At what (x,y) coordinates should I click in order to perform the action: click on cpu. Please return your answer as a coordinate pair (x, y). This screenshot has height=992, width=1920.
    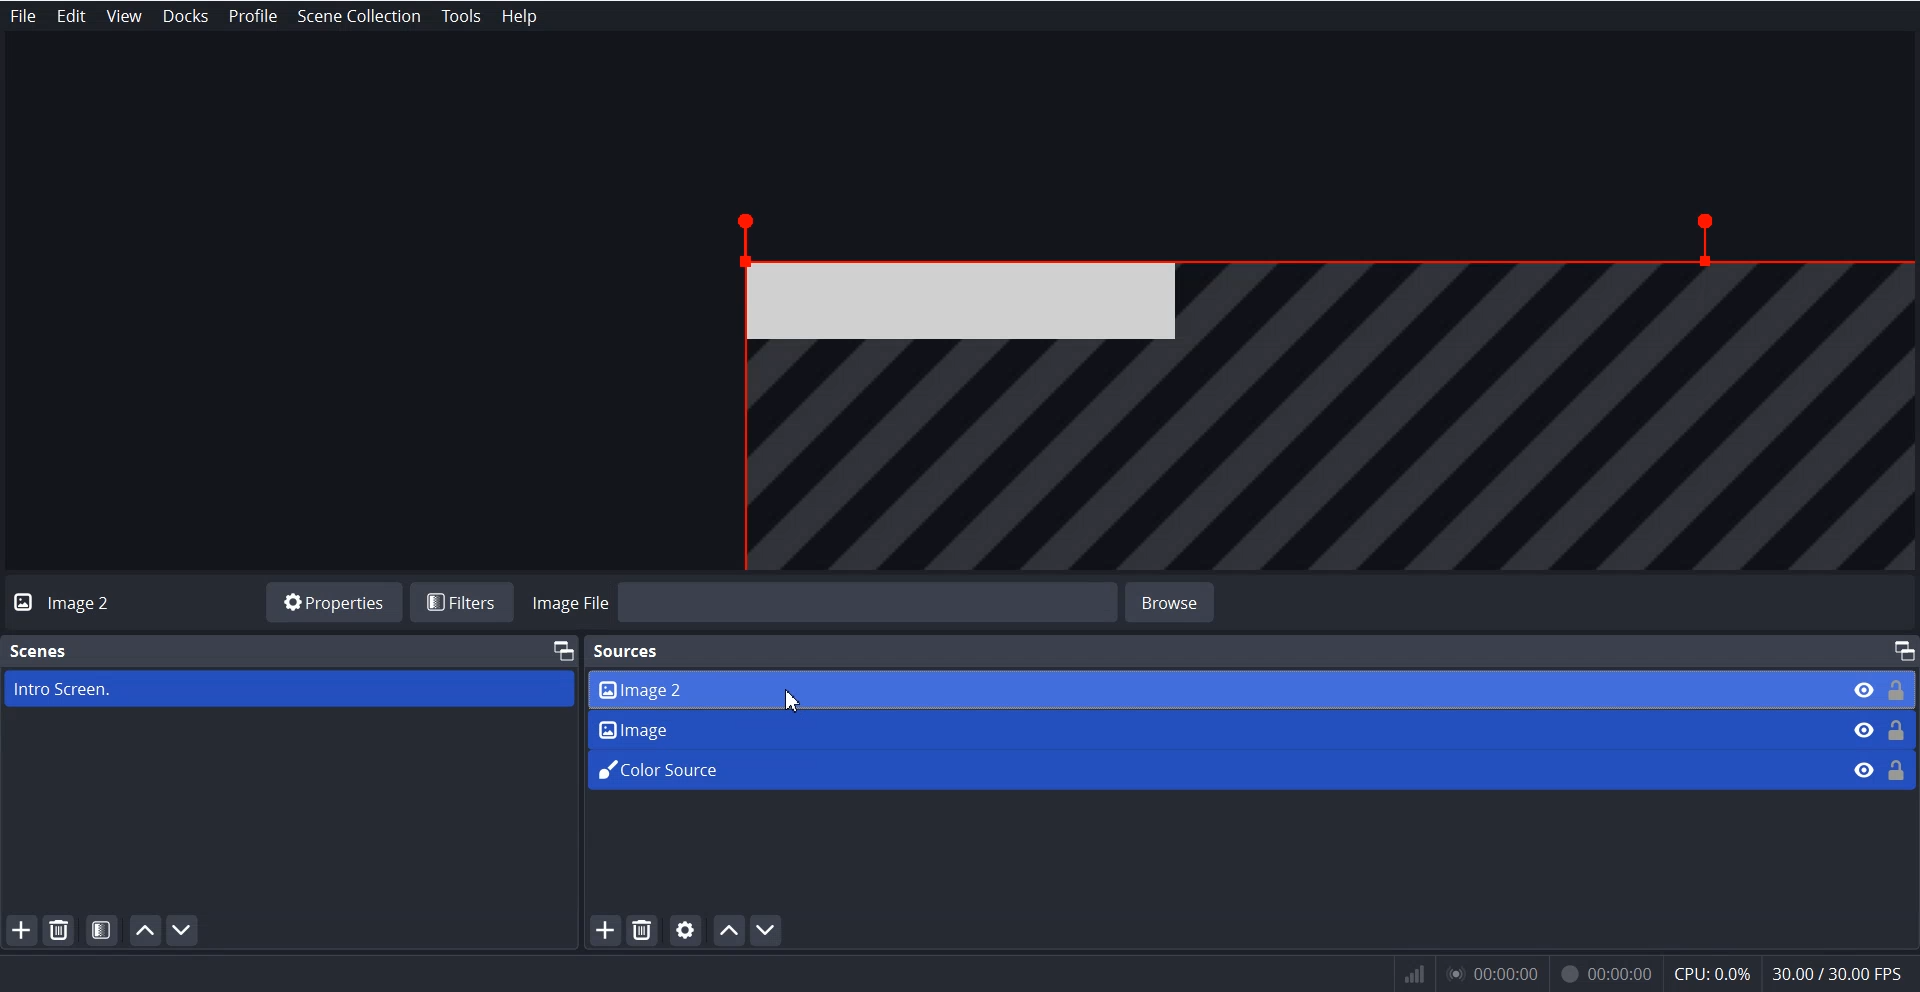
    Looking at the image, I should click on (1711, 971).